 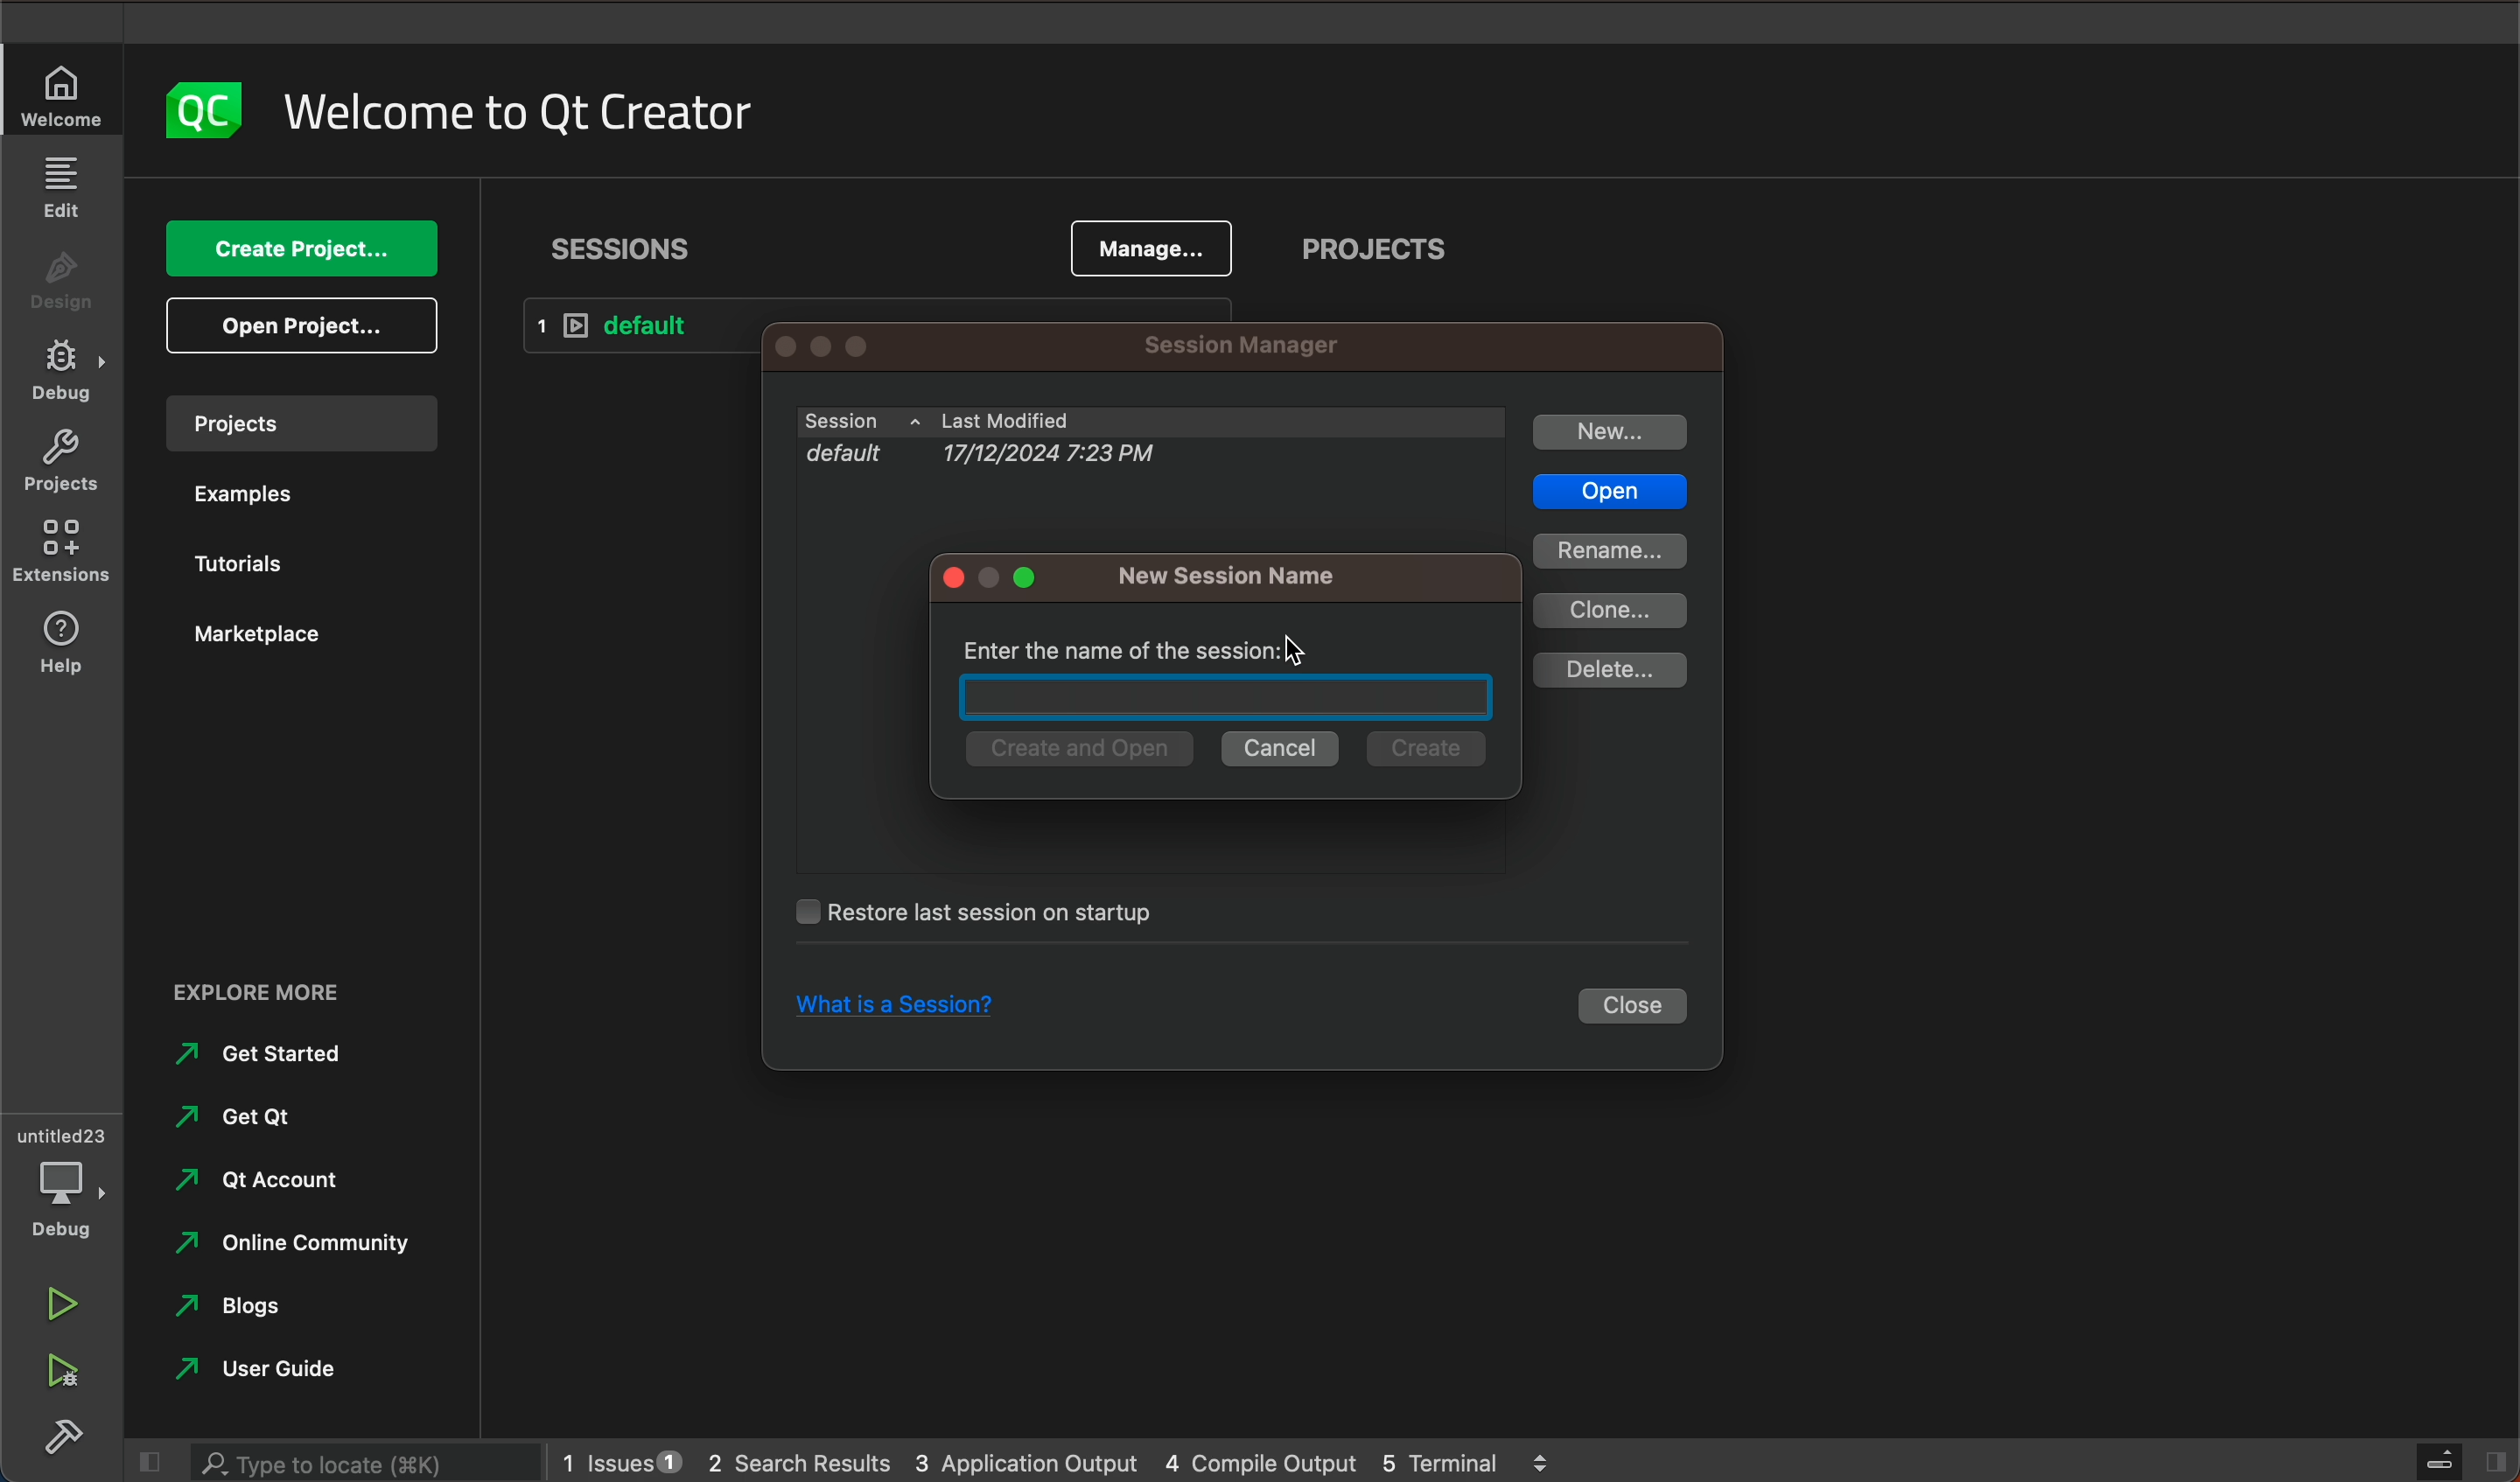 What do you see at coordinates (998, 579) in the screenshot?
I see `window controls` at bounding box center [998, 579].